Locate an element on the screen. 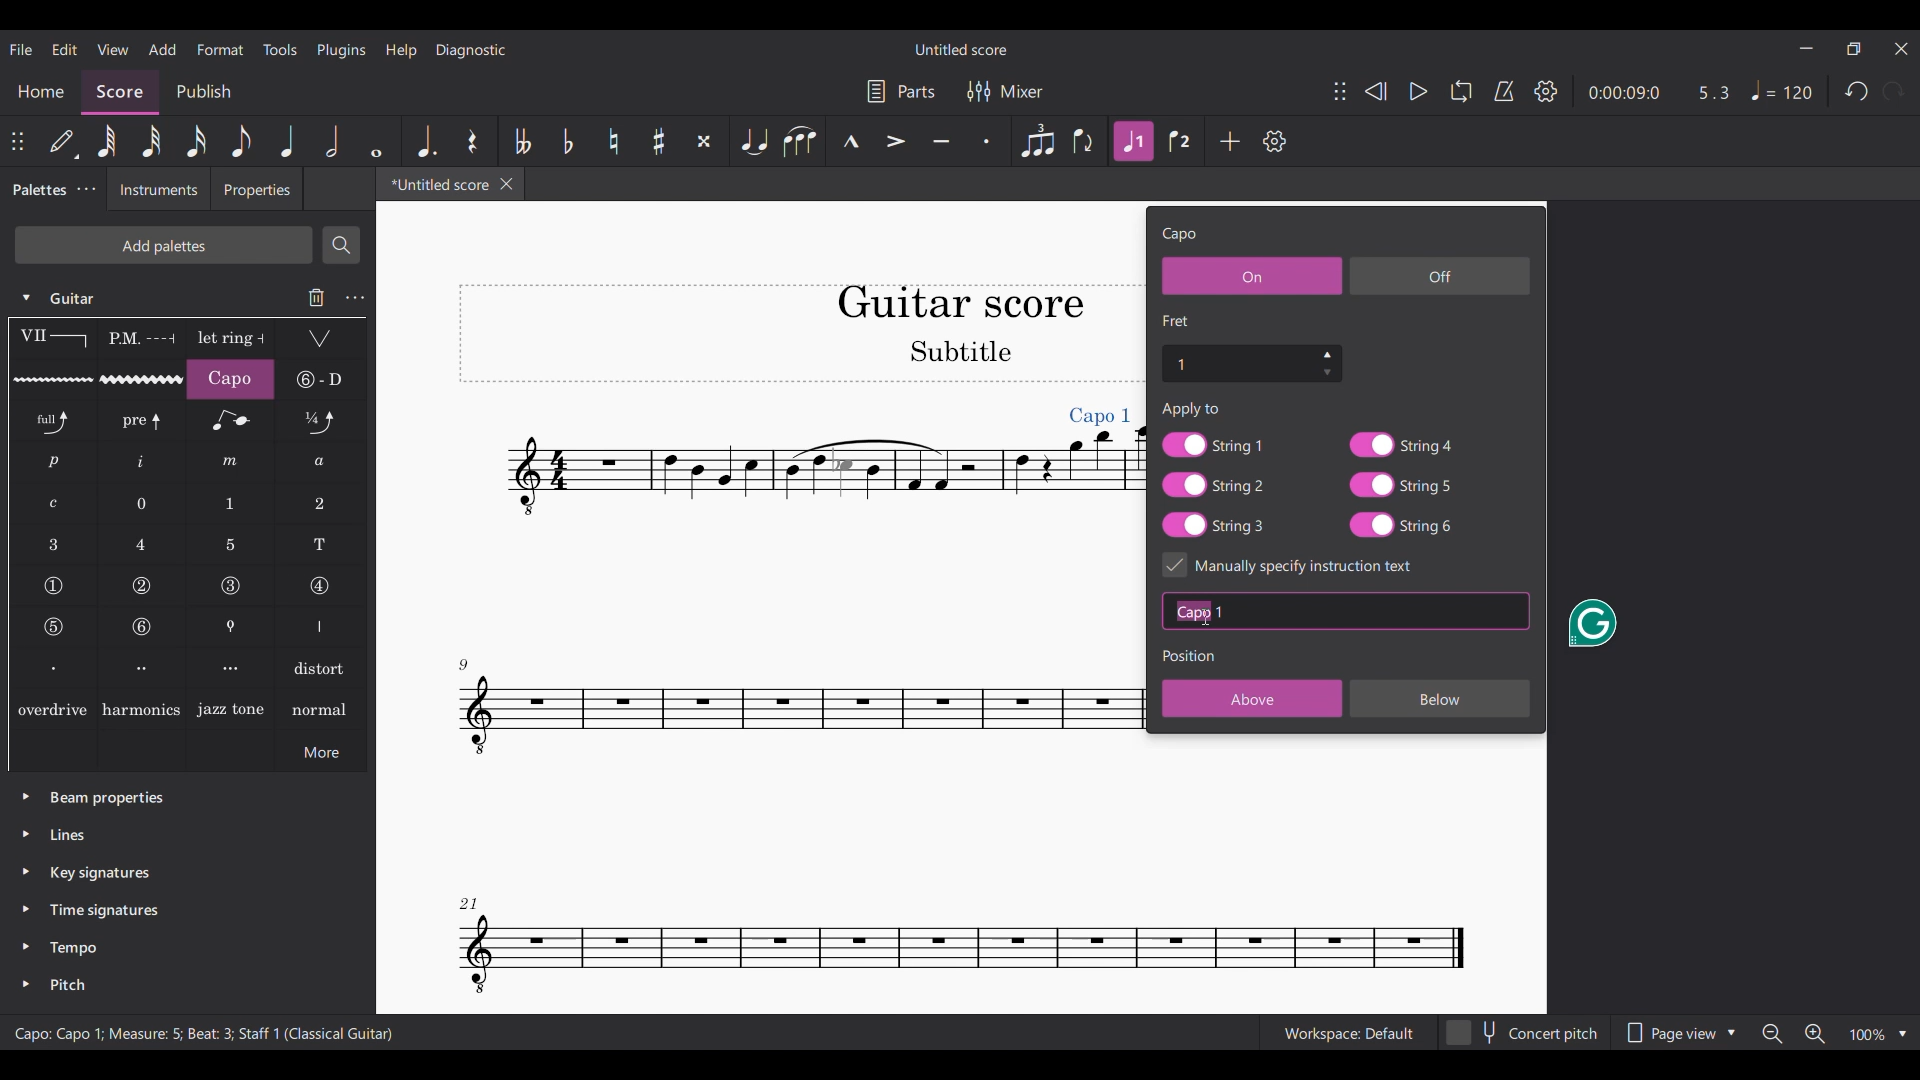 The image size is (1920, 1080). Quarter note highlighted after current selection is located at coordinates (285, 140).